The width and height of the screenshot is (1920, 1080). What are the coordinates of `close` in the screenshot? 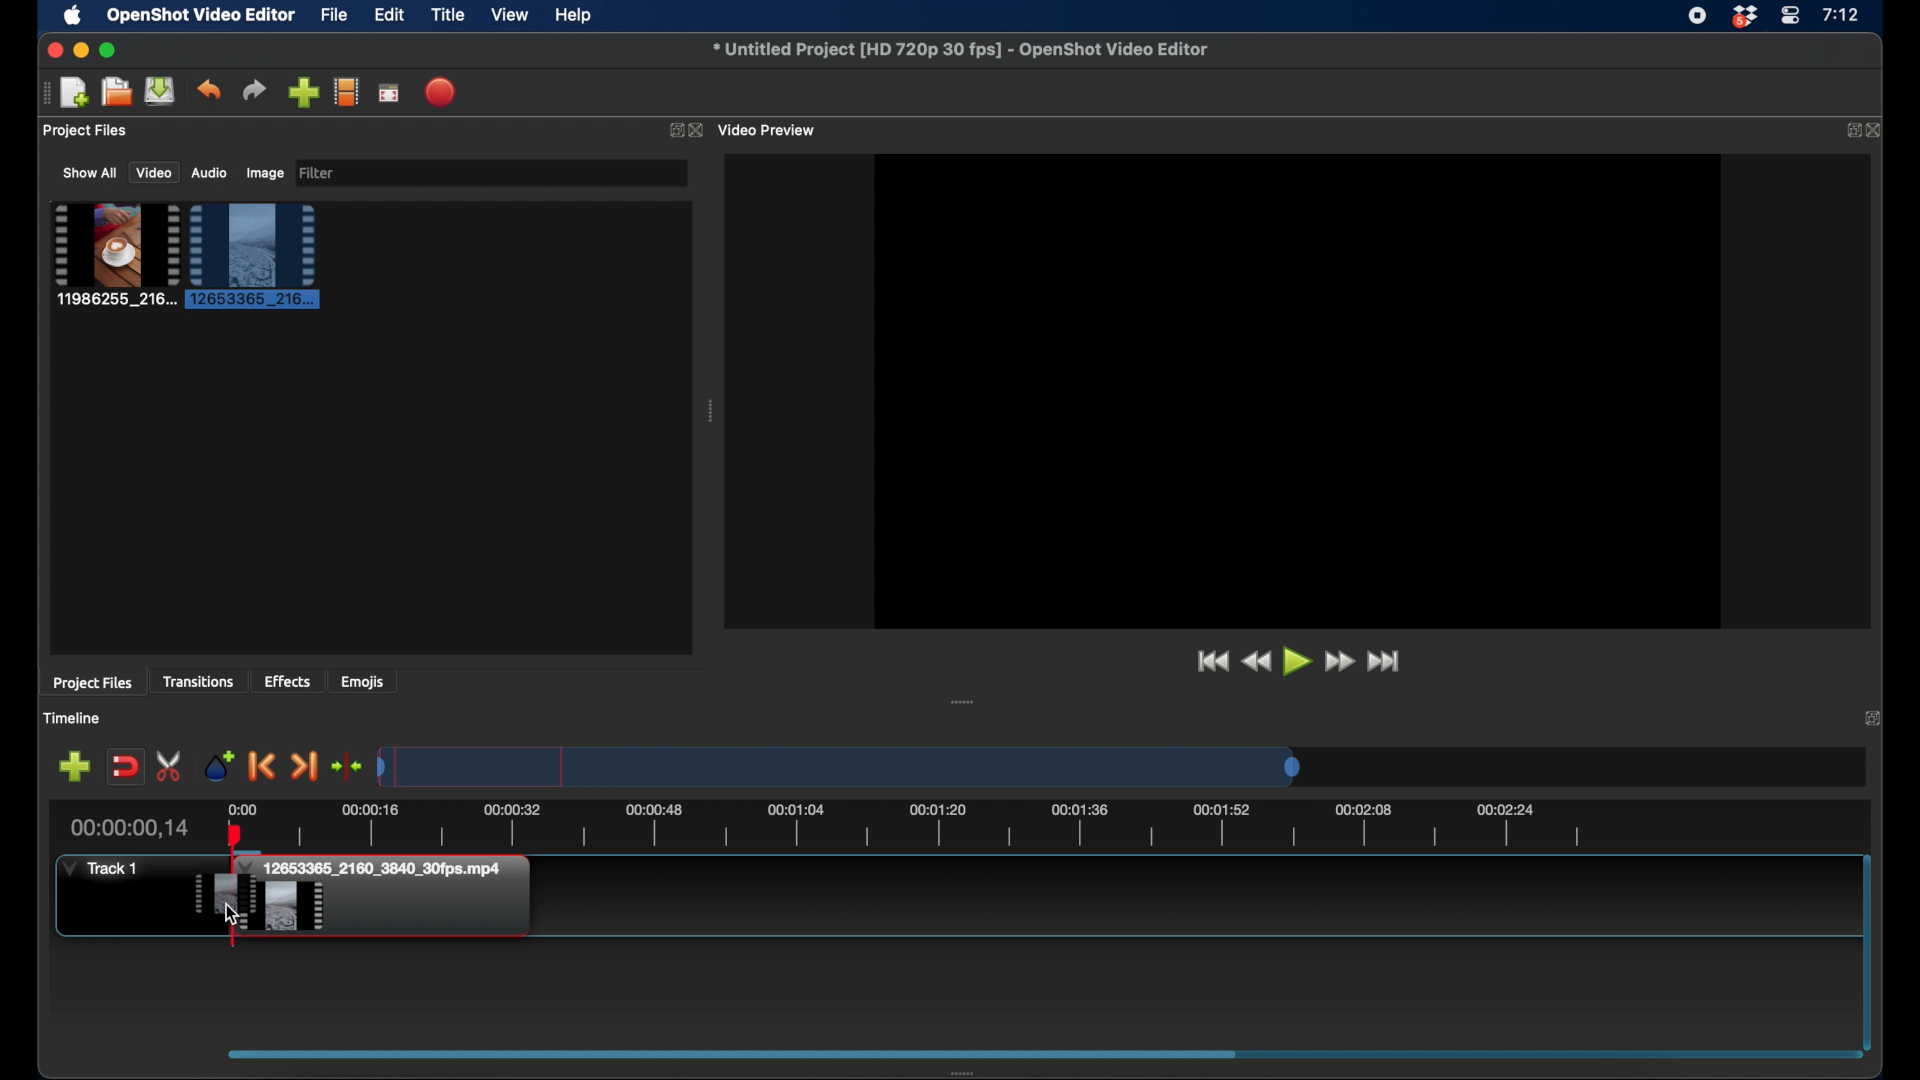 It's located at (1879, 131).